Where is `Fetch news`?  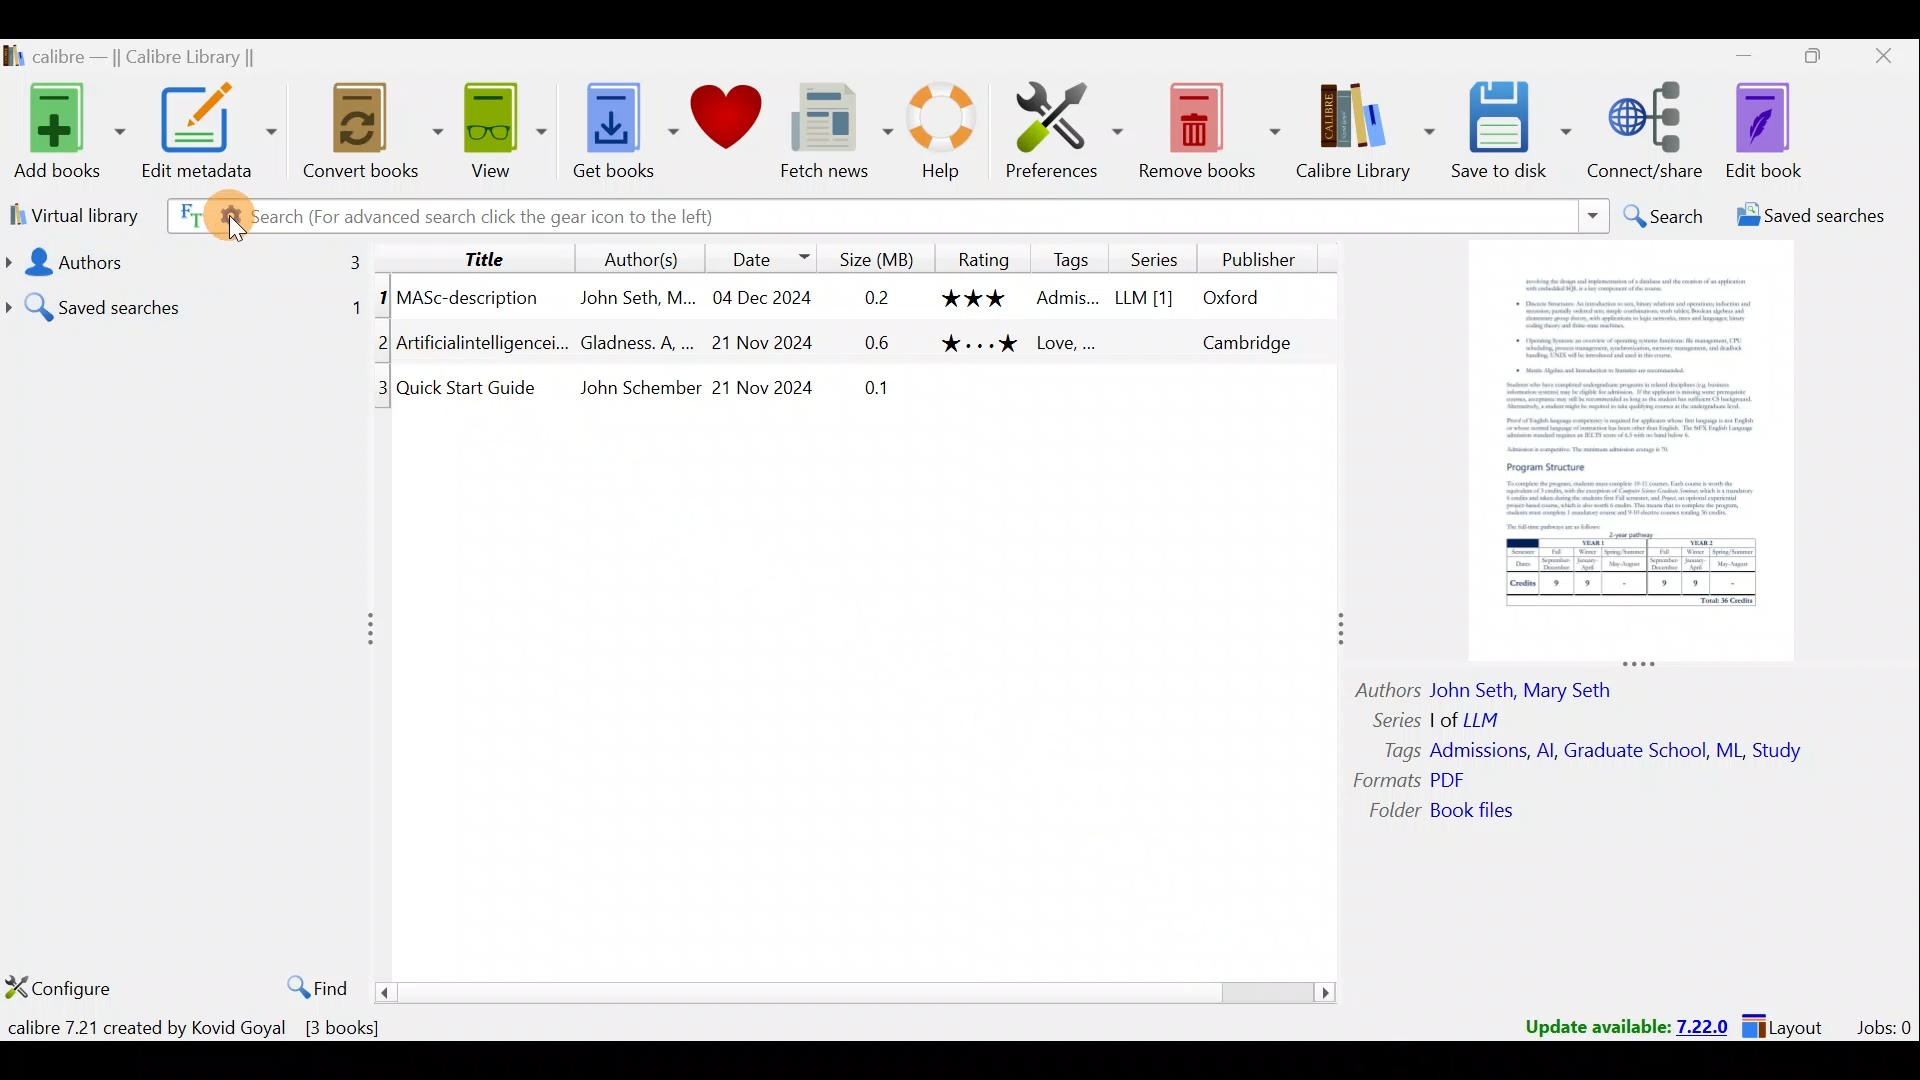
Fetch news is located at coordinates (836, 132).